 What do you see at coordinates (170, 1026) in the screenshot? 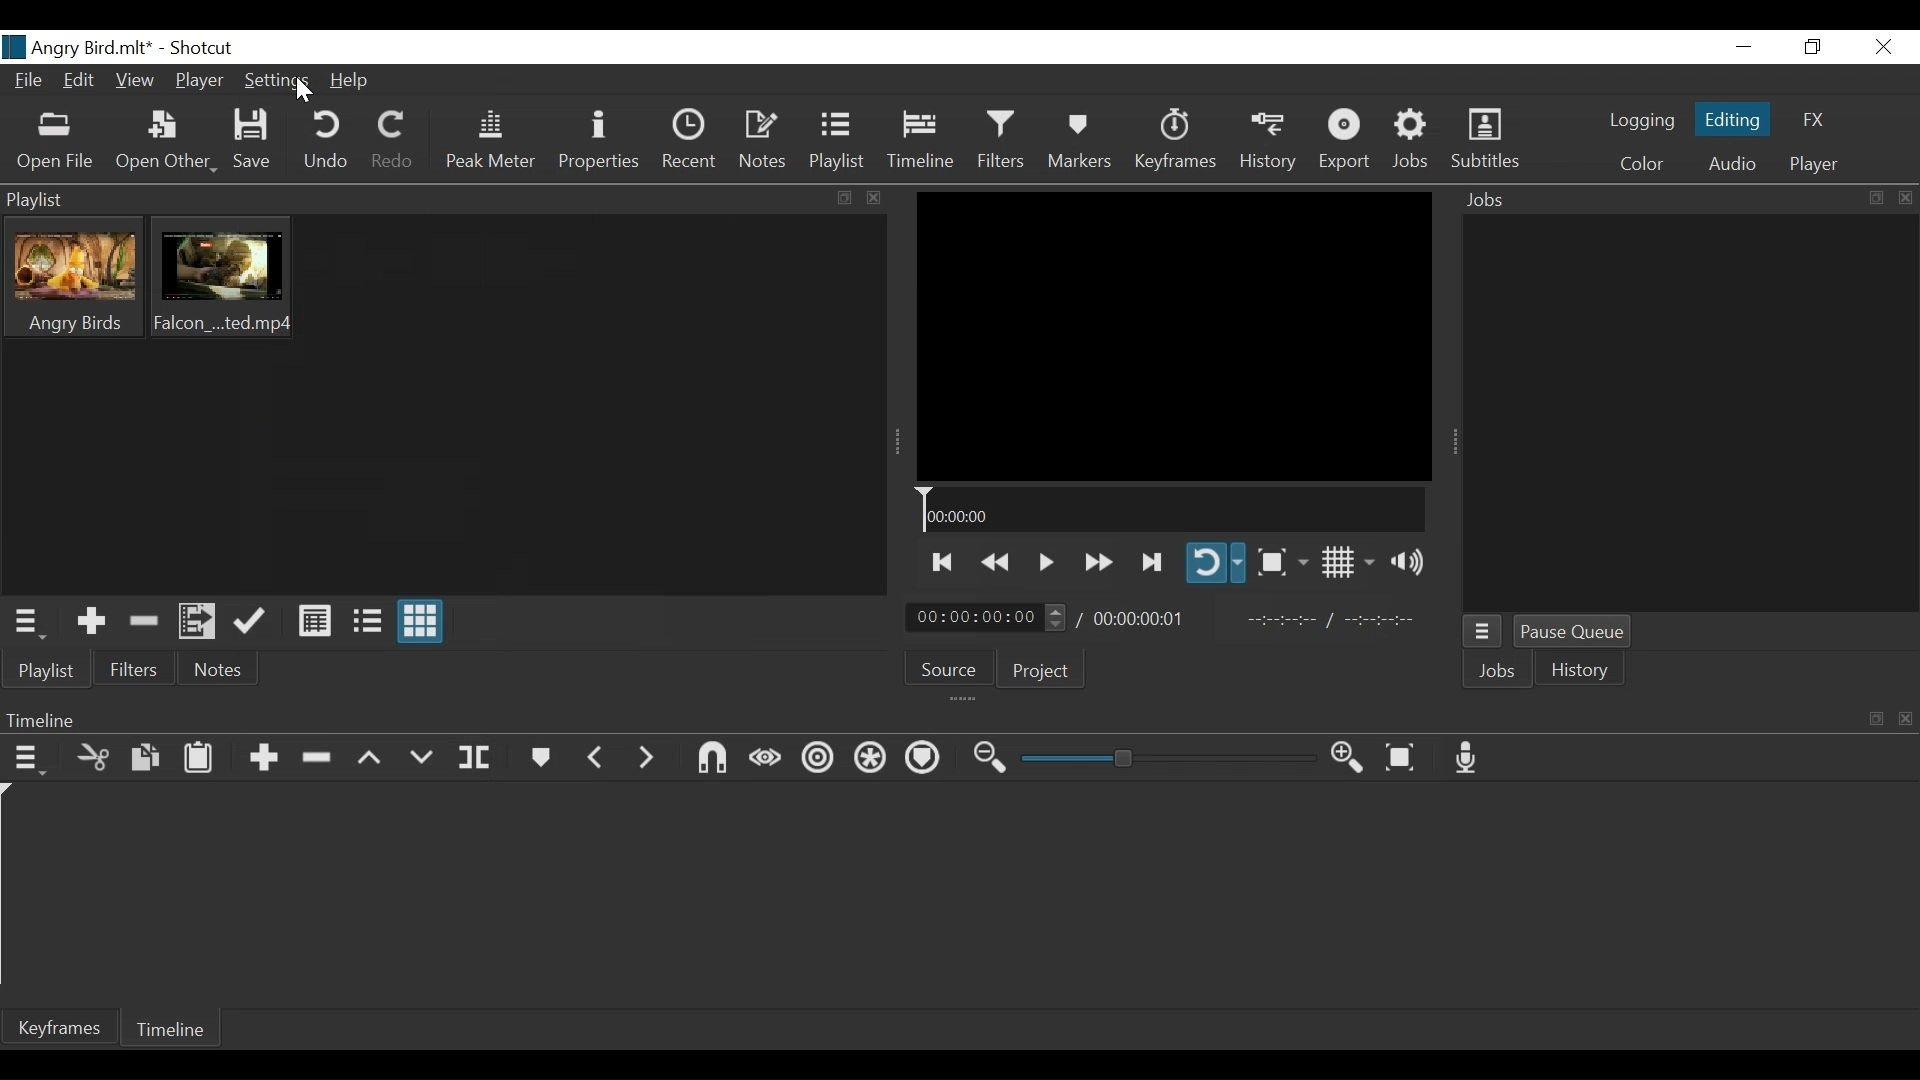
I see `Timeline` at bounding box center [170, 1026].